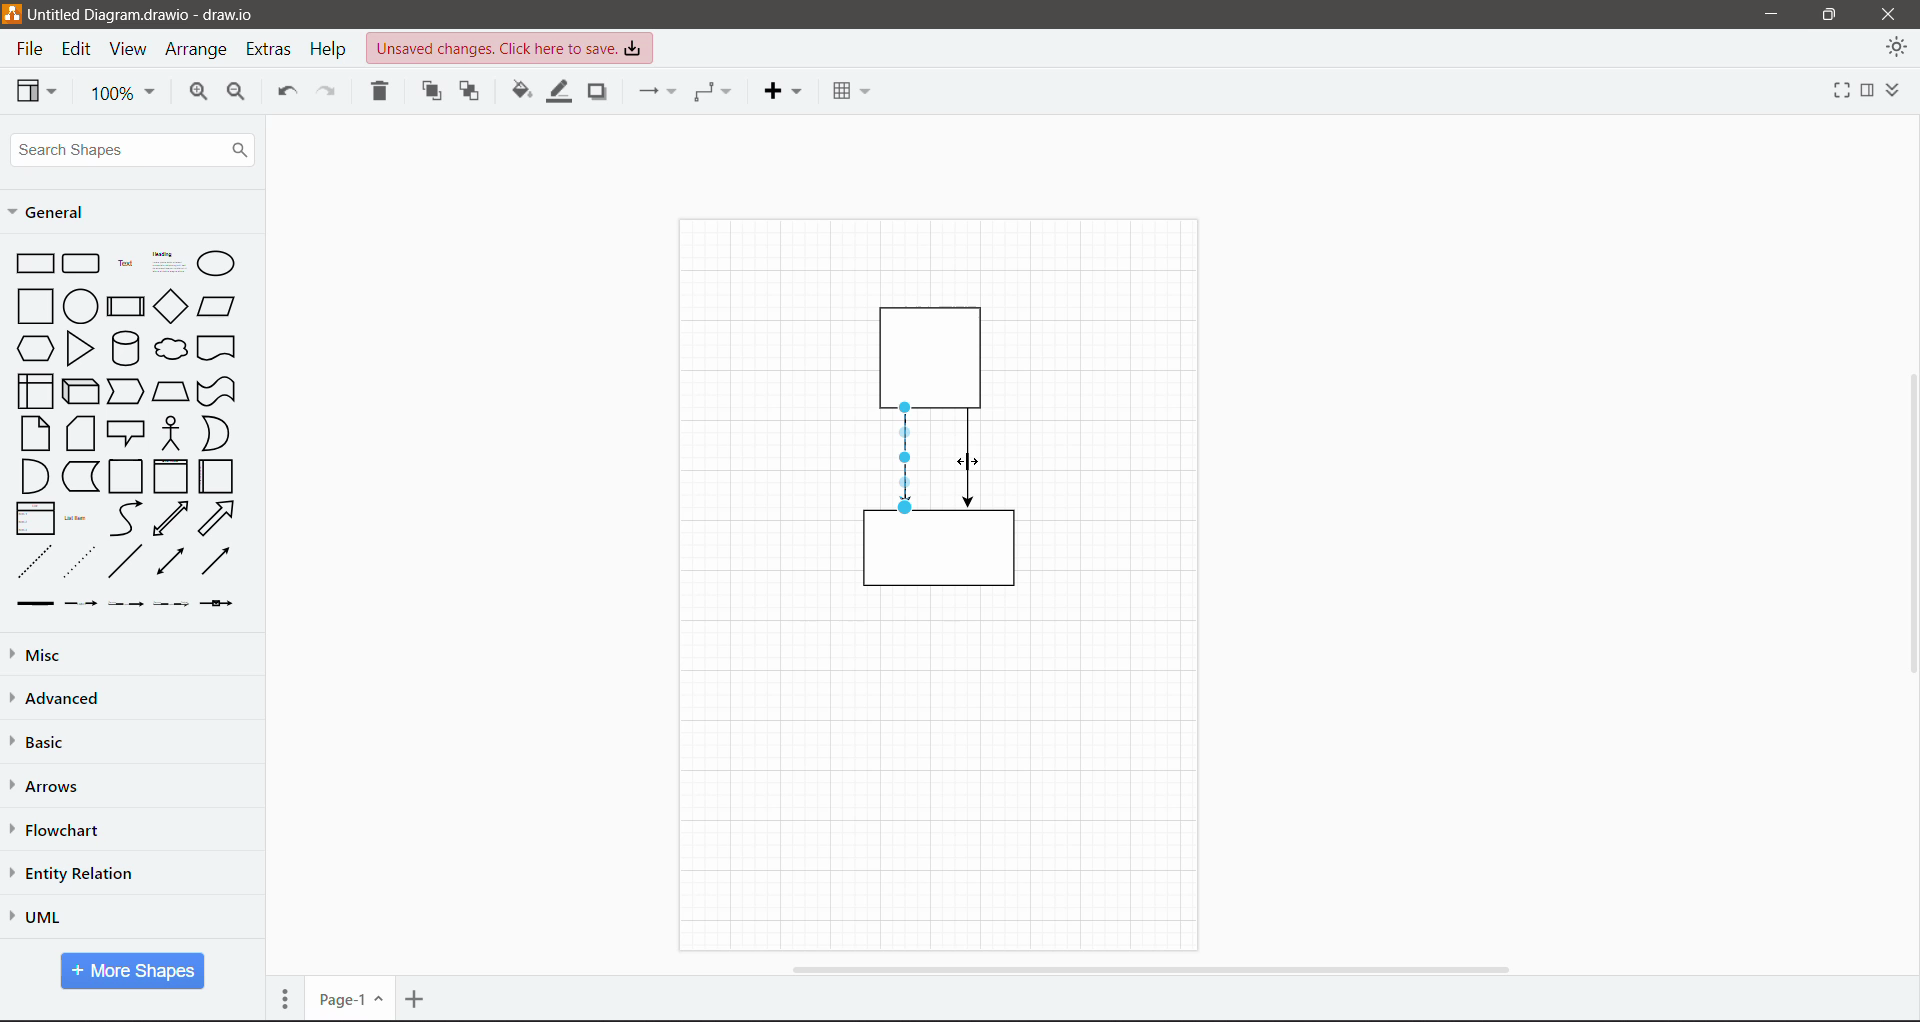 This screenshot has width=1920, height=1022. Describe the element at coordinates (222, 603) in the screenshot. I see `connector with symbol` at that location.